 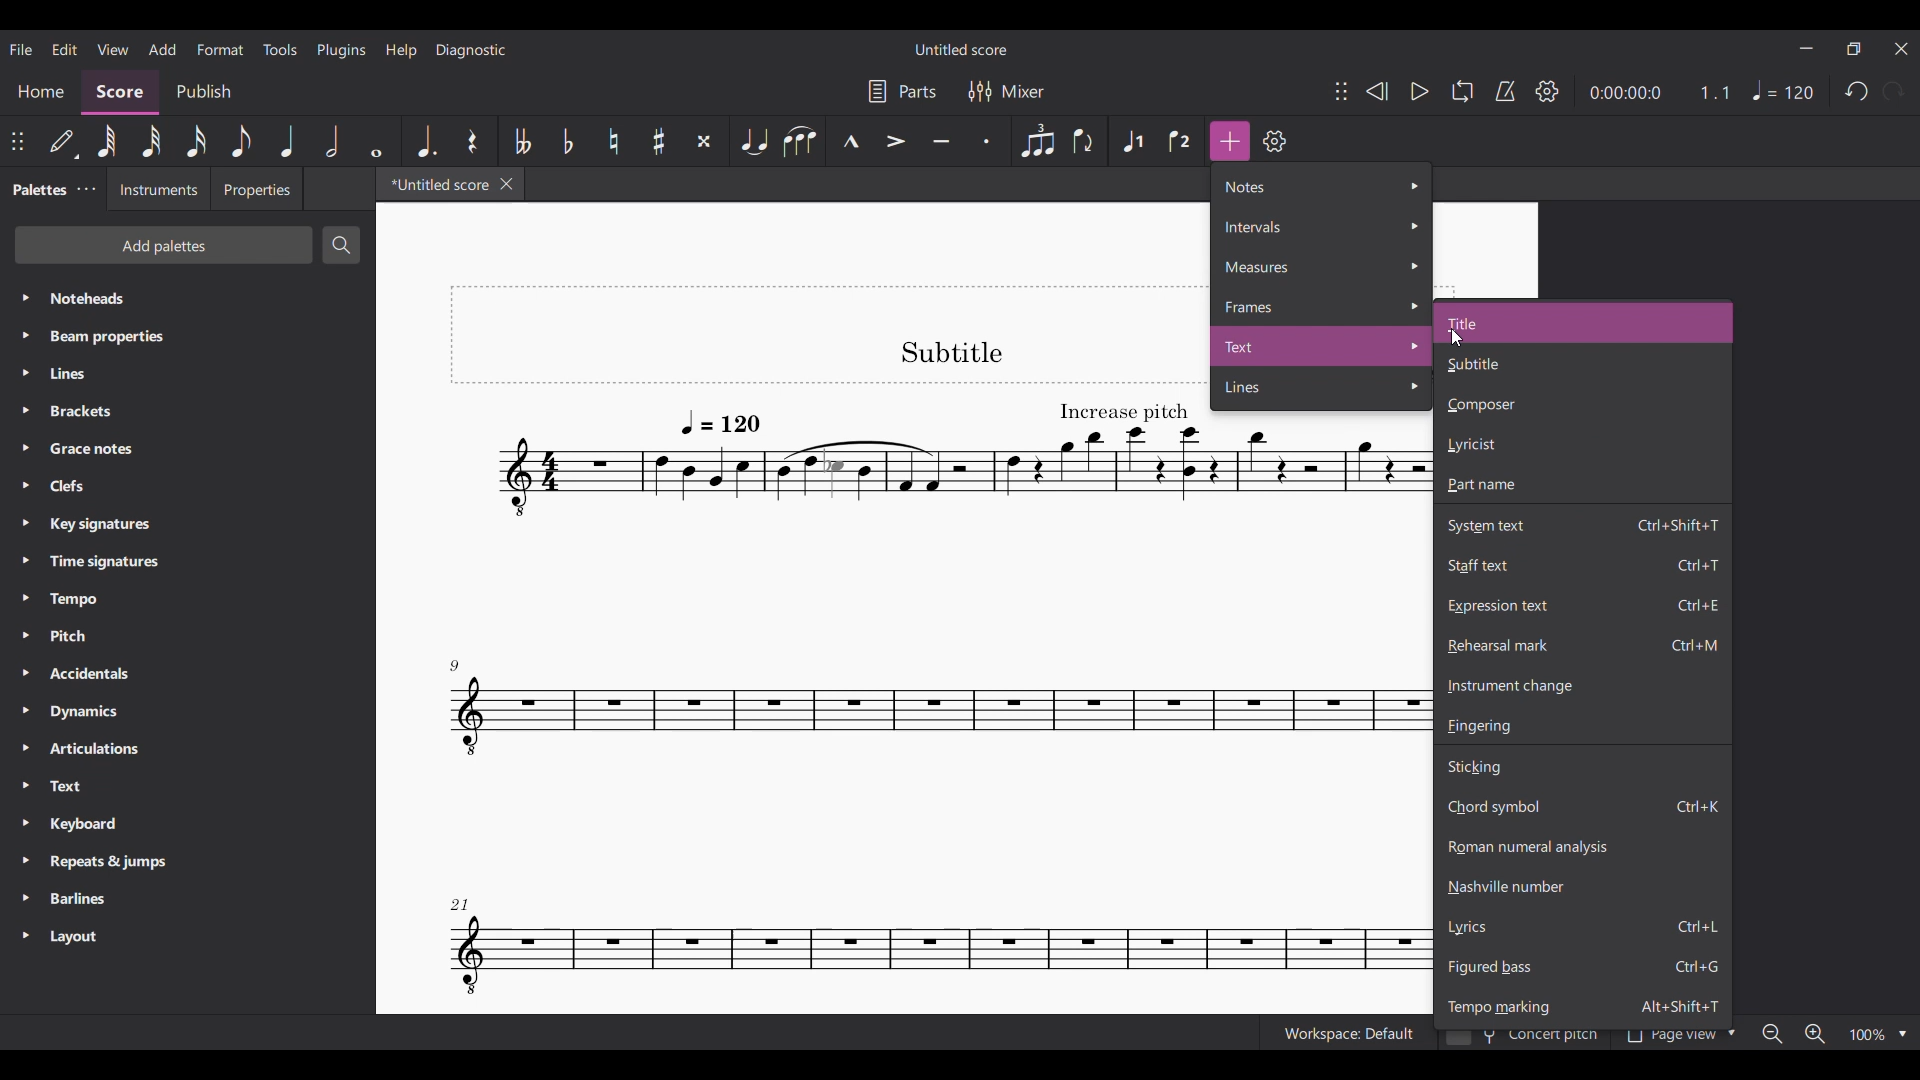 What do you see at coordinates (961, 49) in the screenshot?
I see `Untitled score` at bounding box center [961, 49].